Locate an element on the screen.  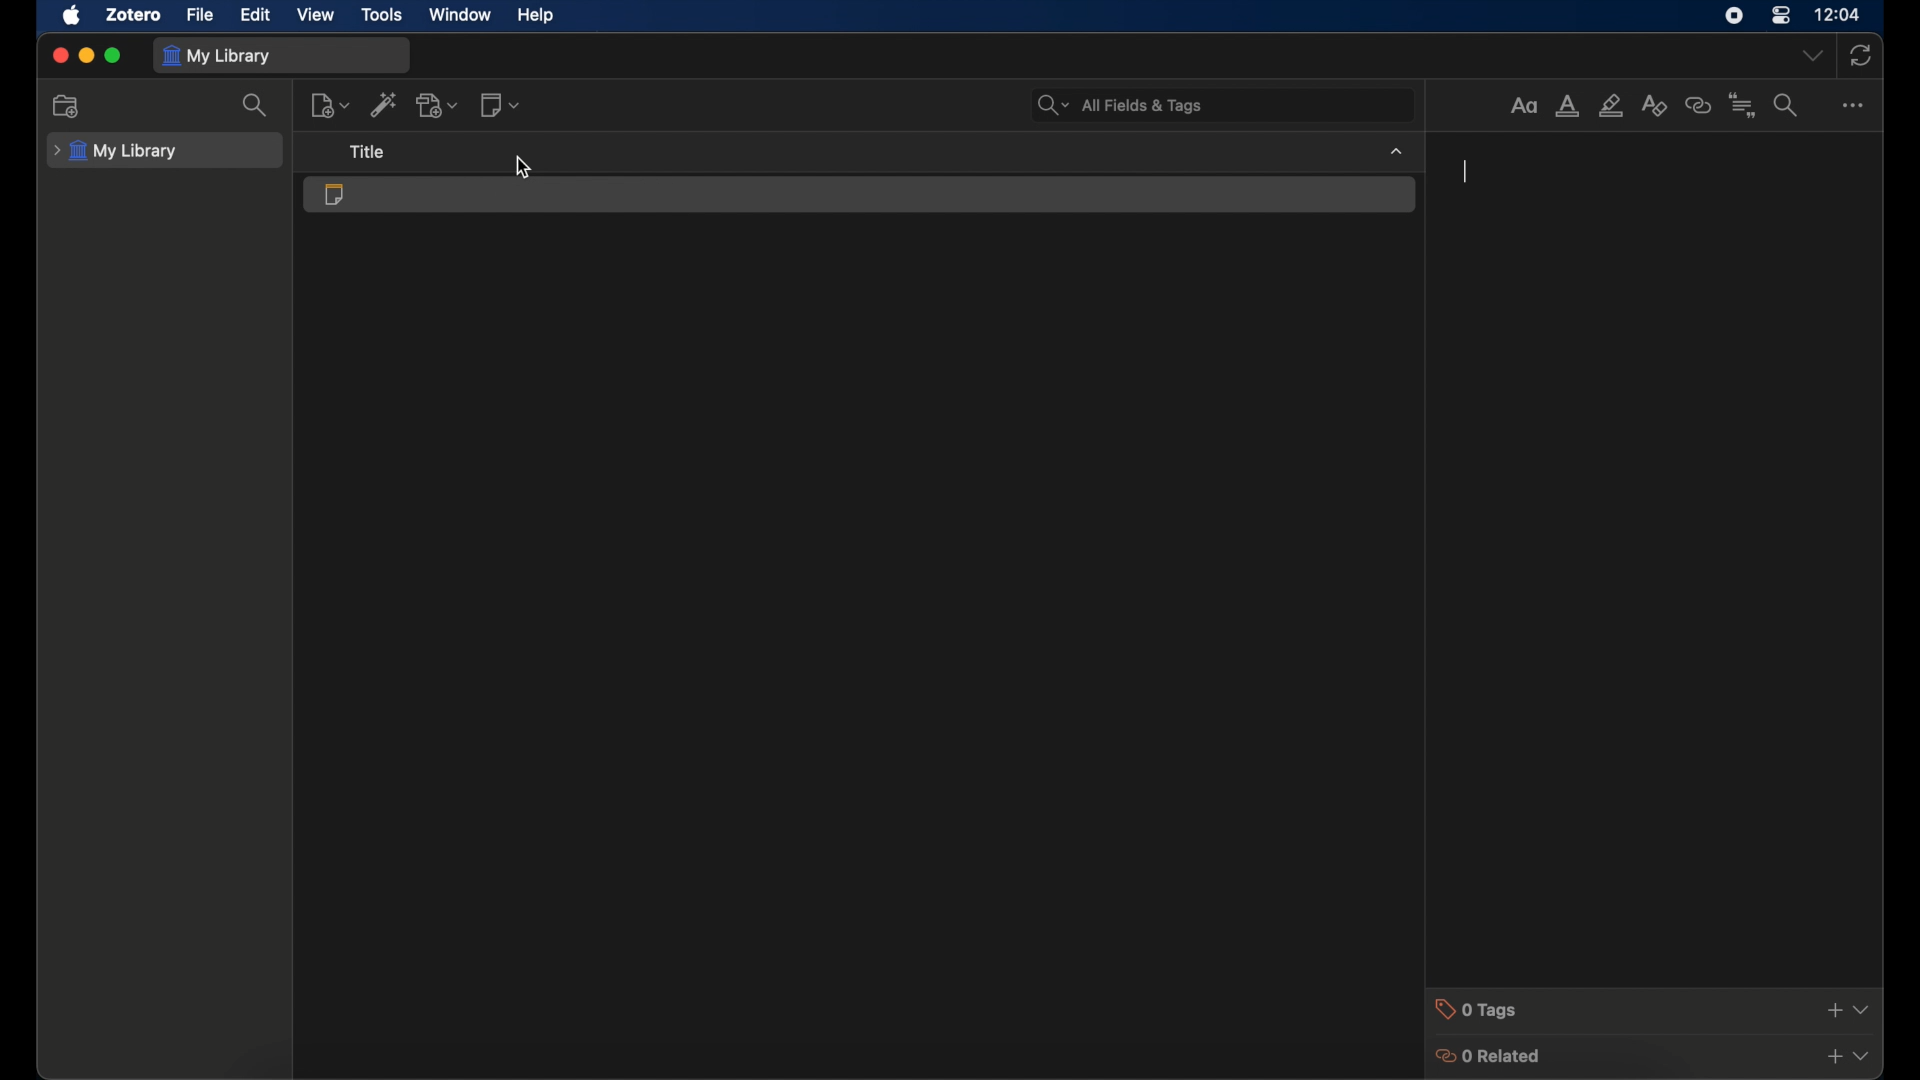
add collections is located at coordinates (66, 107).